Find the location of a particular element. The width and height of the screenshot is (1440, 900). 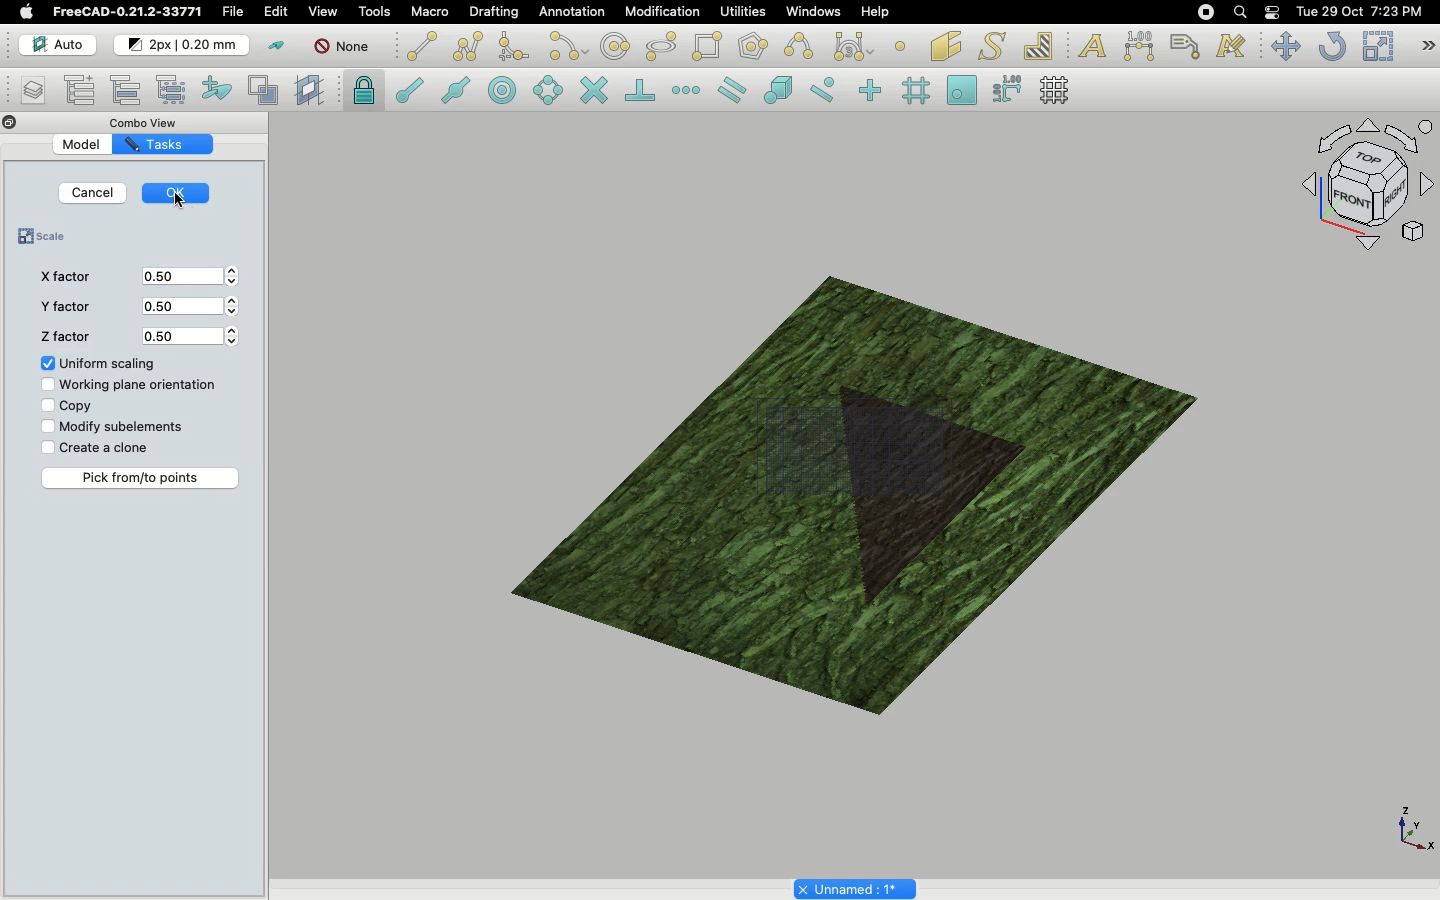

Windows is located at coordinates (811, 12).